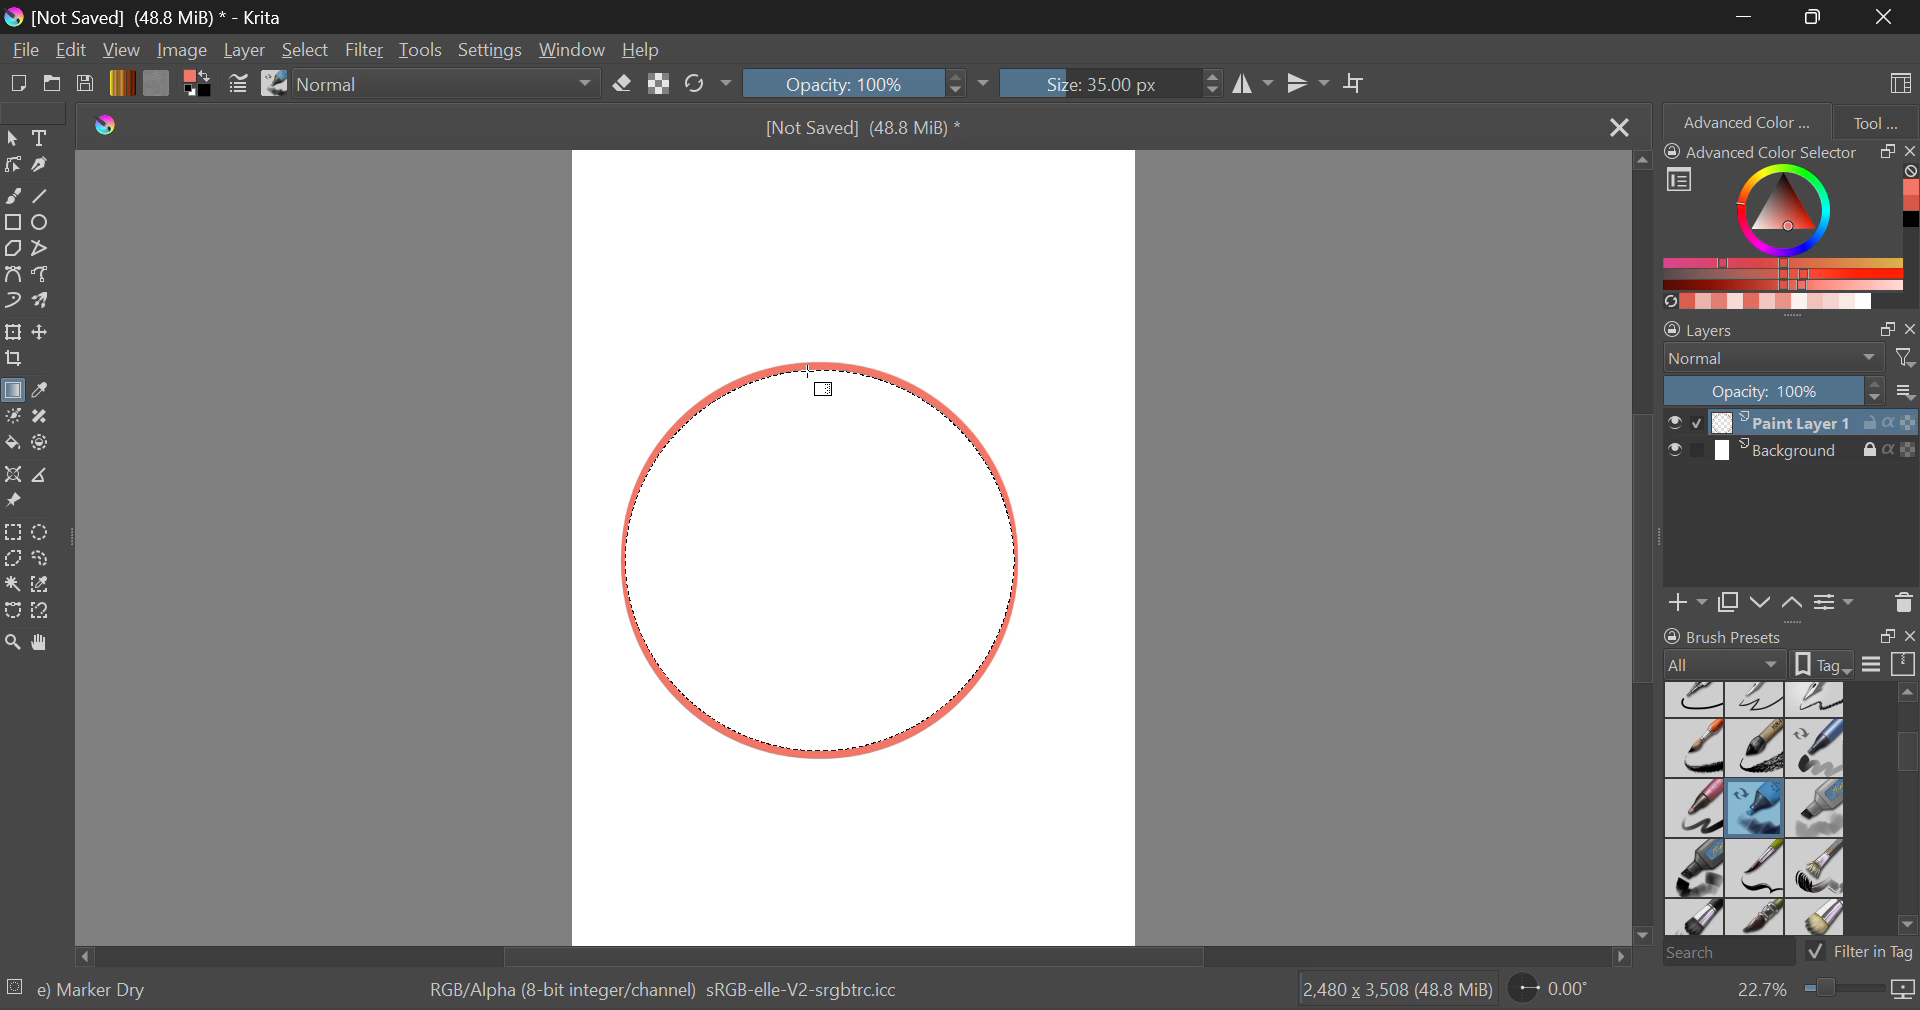 This screenshot has width=1920, height=1010. I want to click on Ink-8 Sumi-e, so click(1755, 749).